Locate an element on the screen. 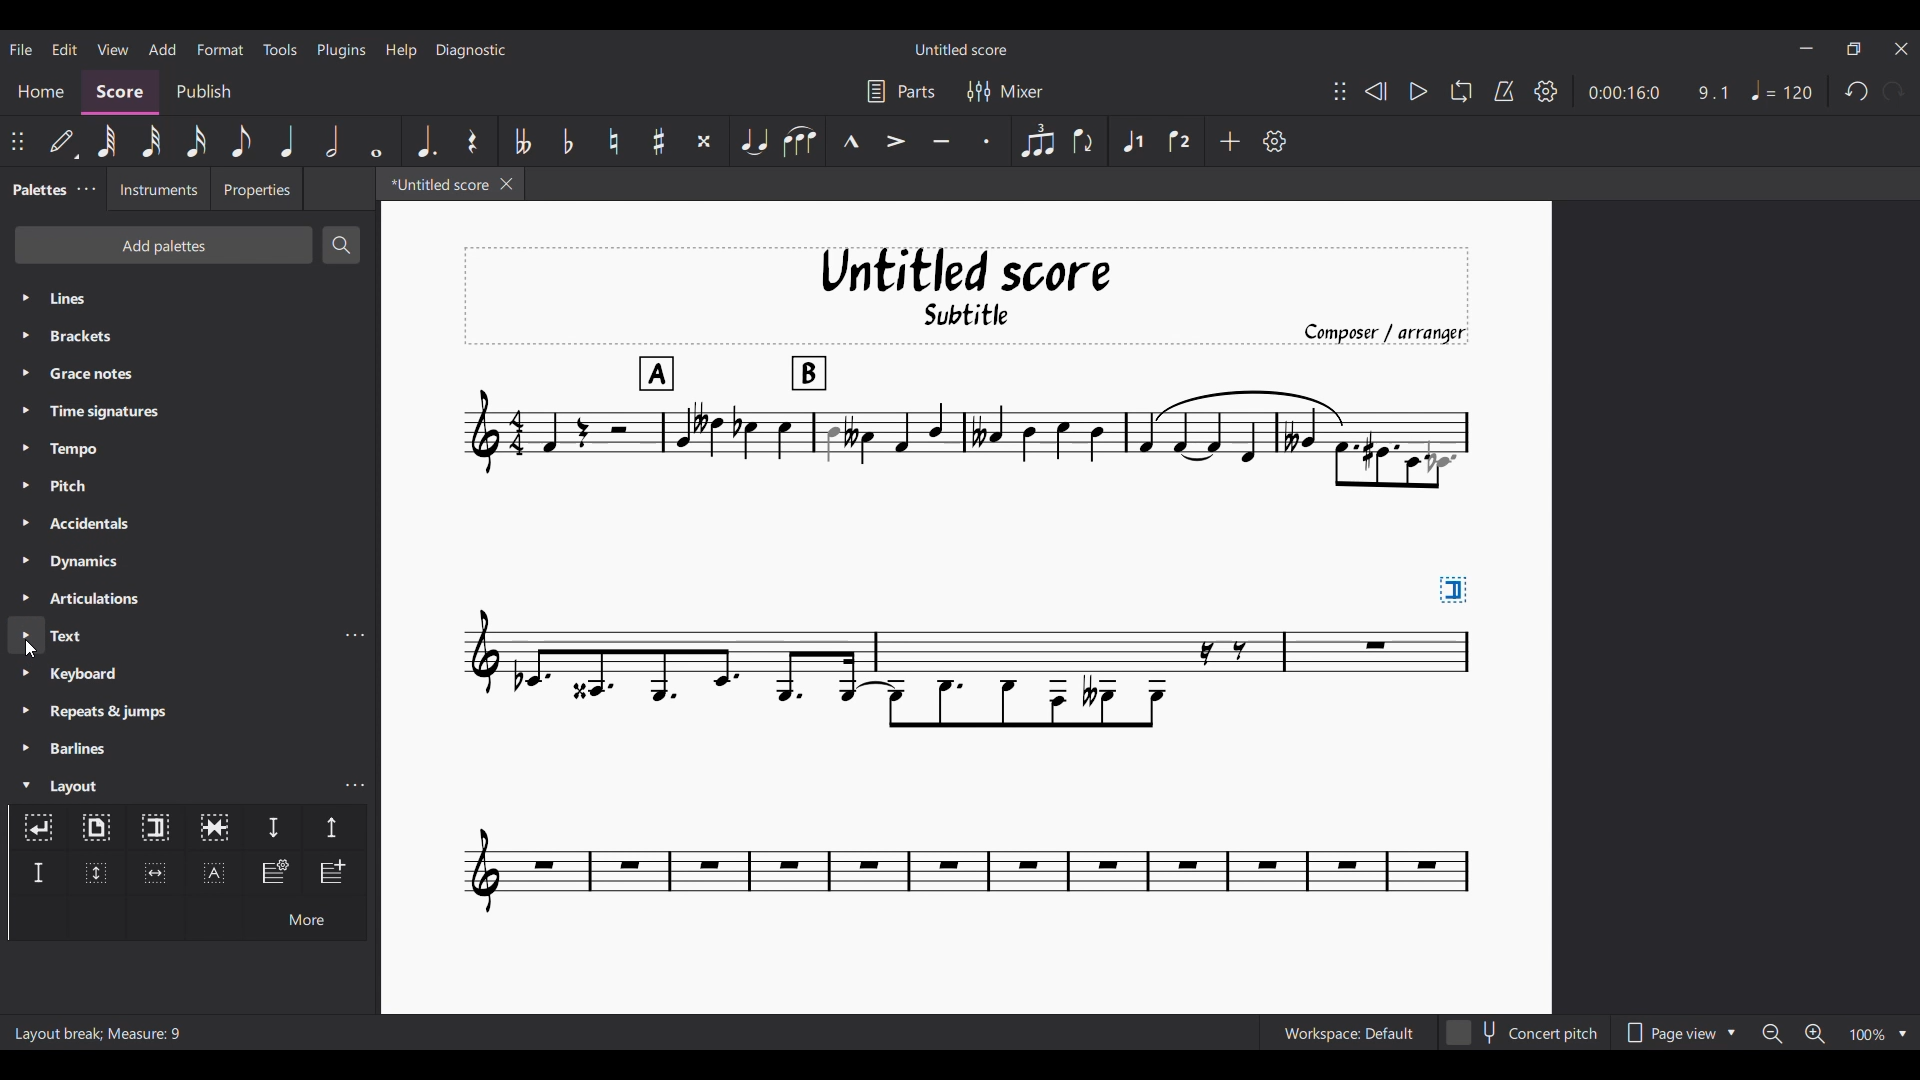 Image resolution: width=1920 pixels, height=1080 pixels. Text, highlighted by cursor is located at coordinates (171, 635).